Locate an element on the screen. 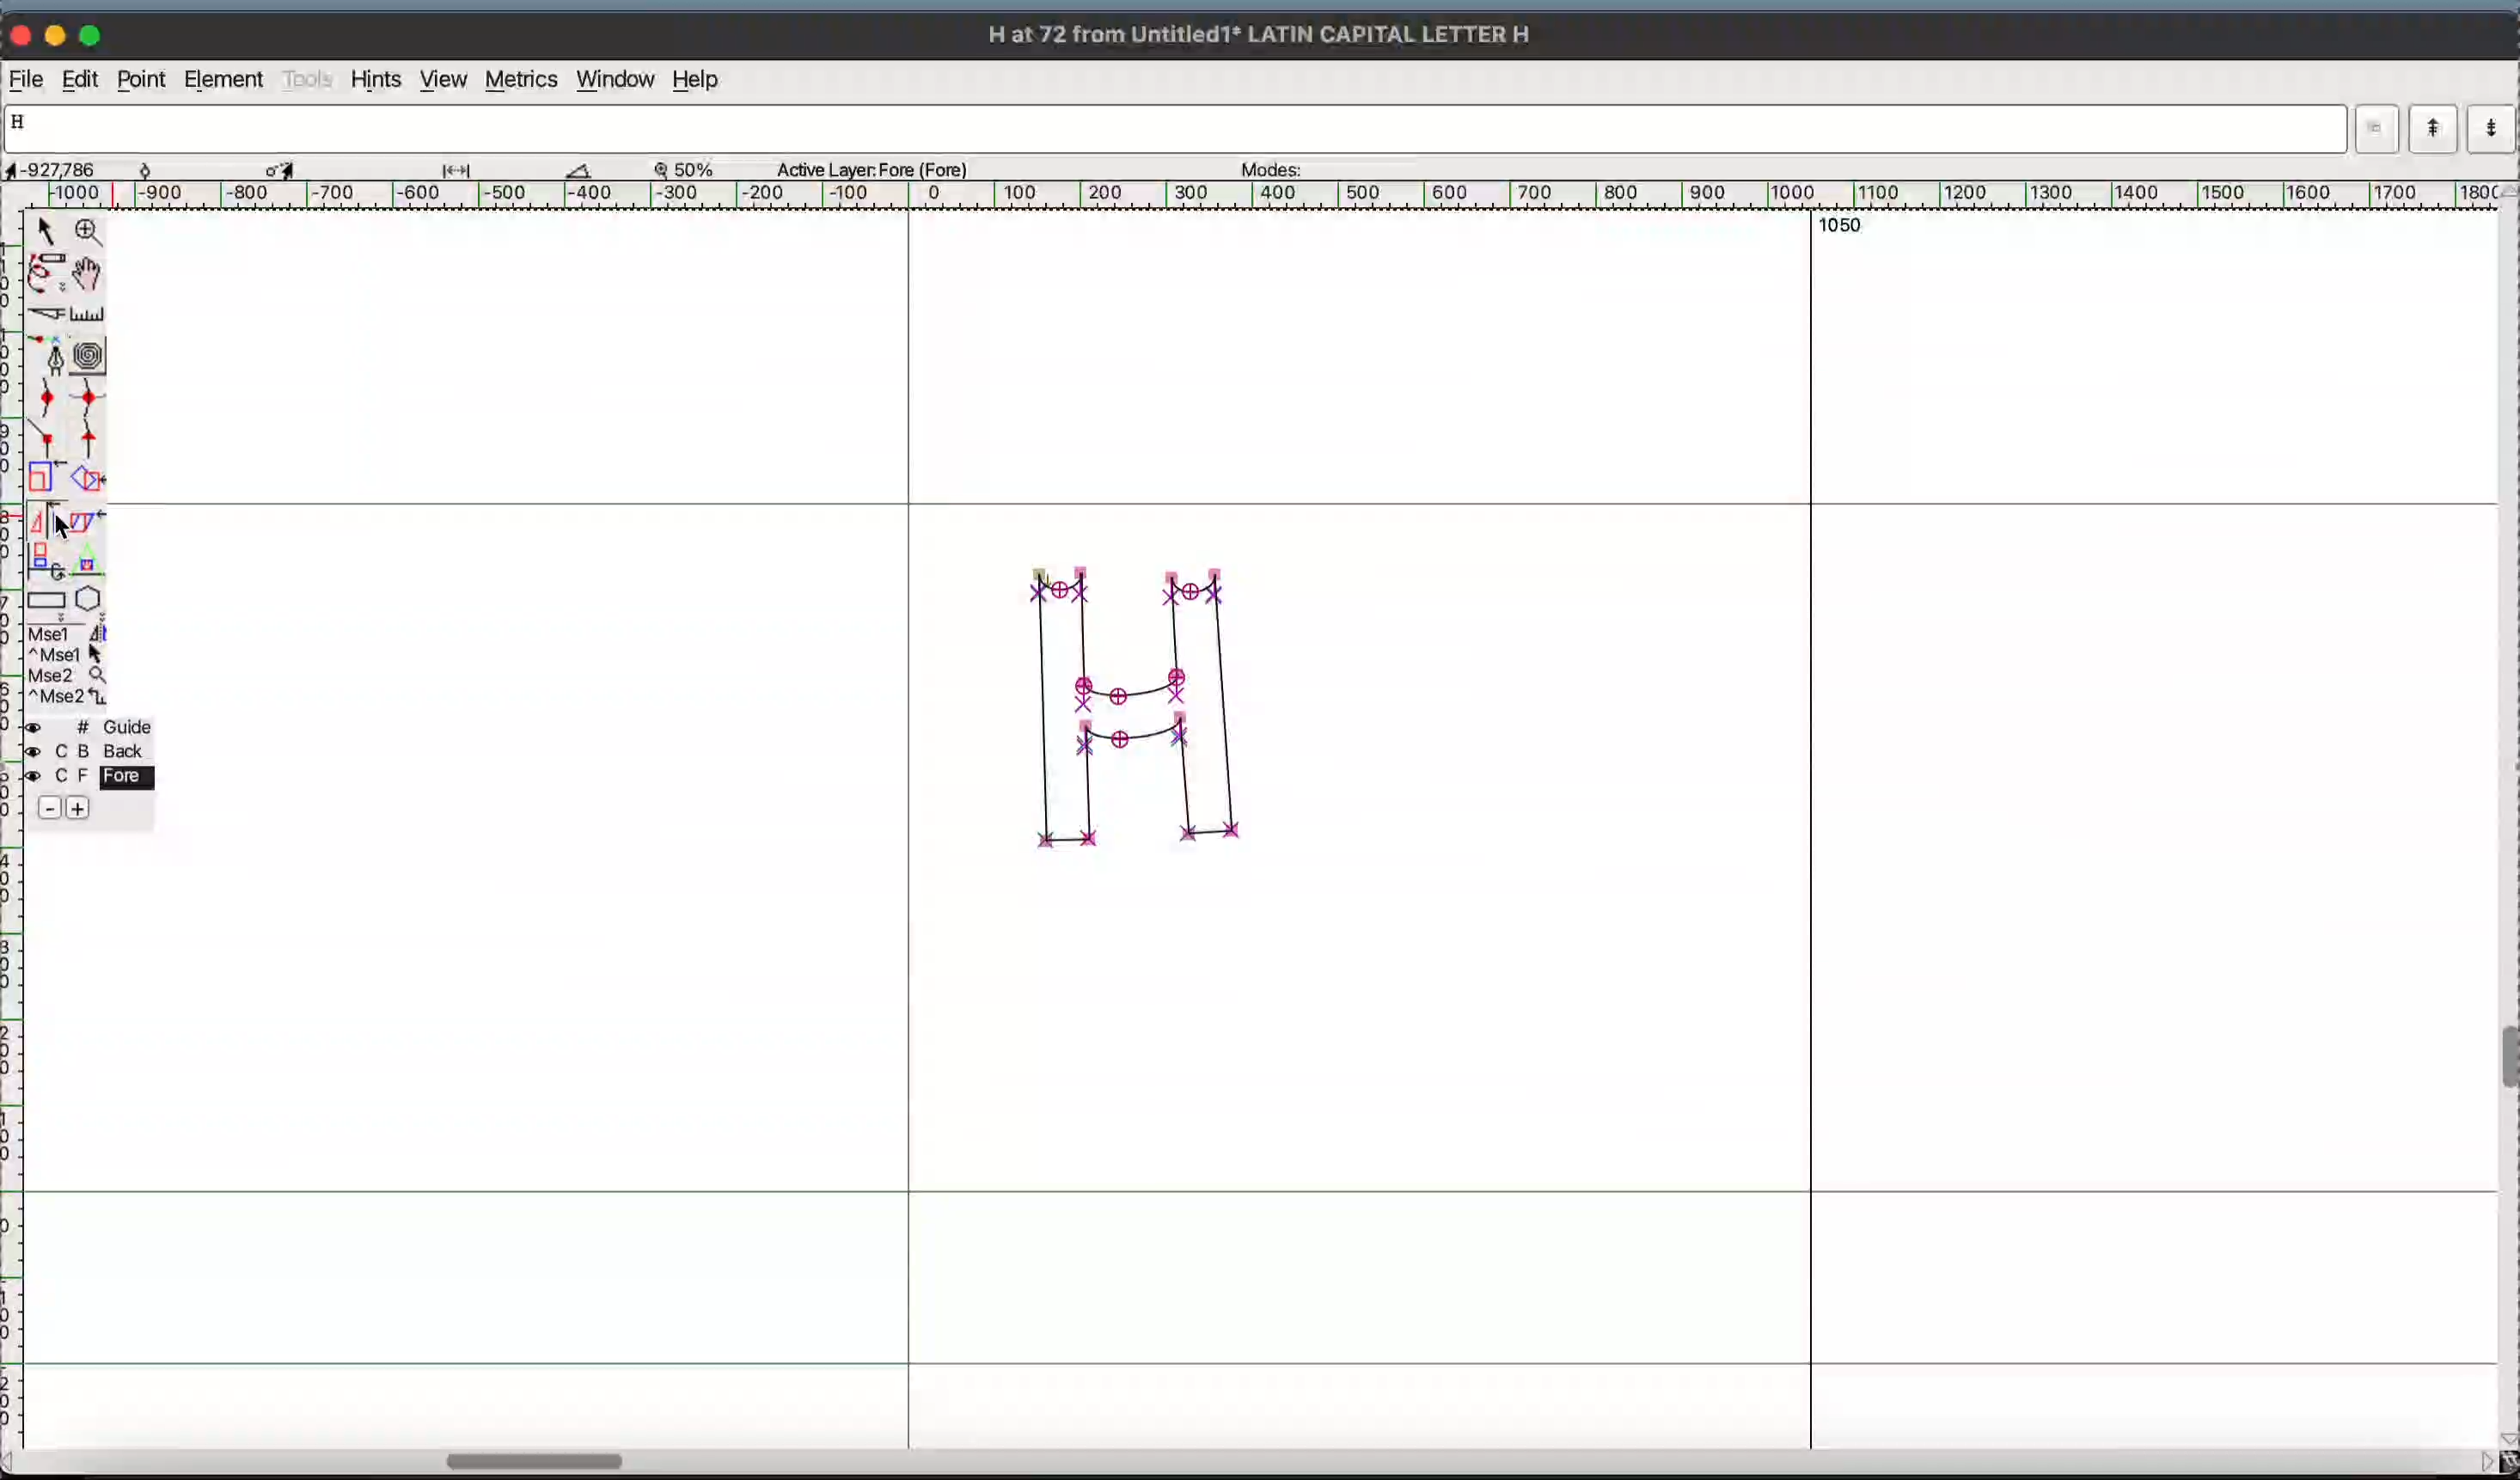 The height and width of the screenshot is (1480, 2520). polygon/star is located at coordinates (89, 599).